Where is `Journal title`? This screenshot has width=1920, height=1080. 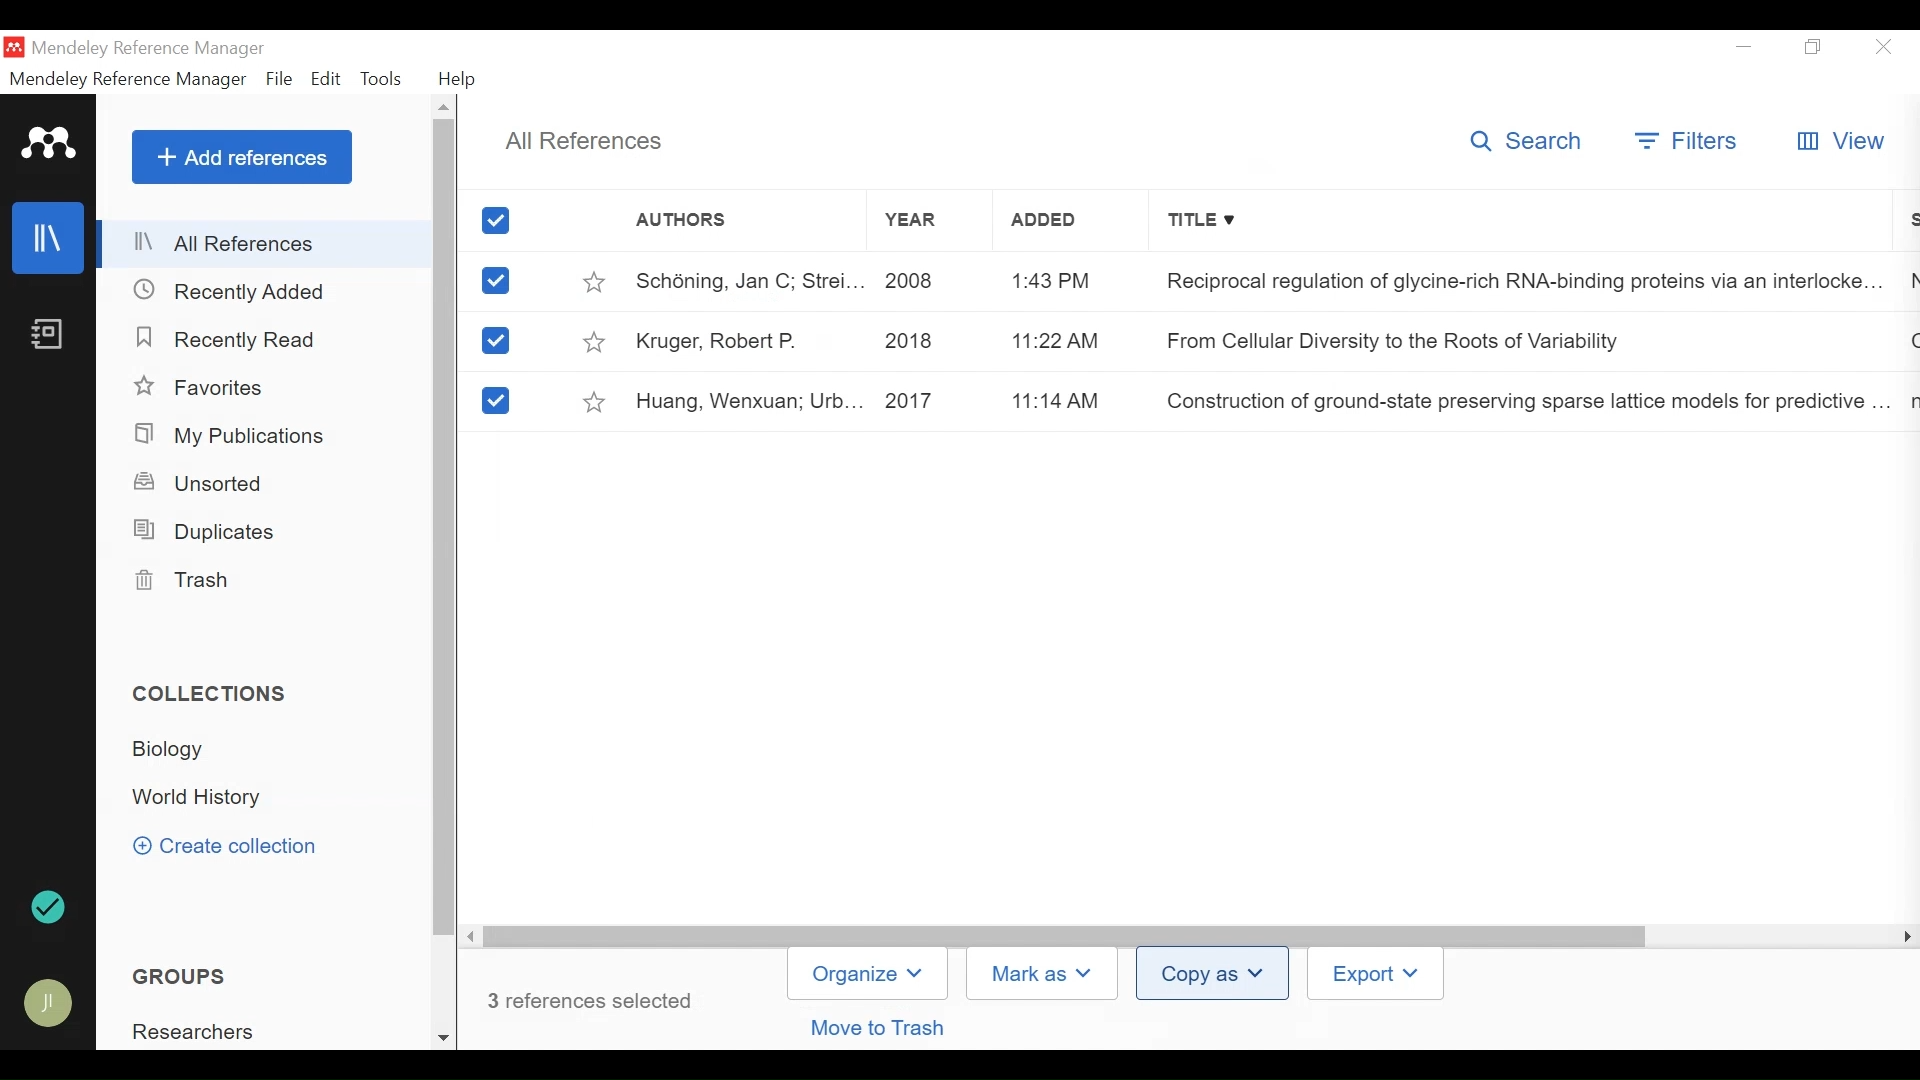
Journal title is located at coordinates (1515, 279).